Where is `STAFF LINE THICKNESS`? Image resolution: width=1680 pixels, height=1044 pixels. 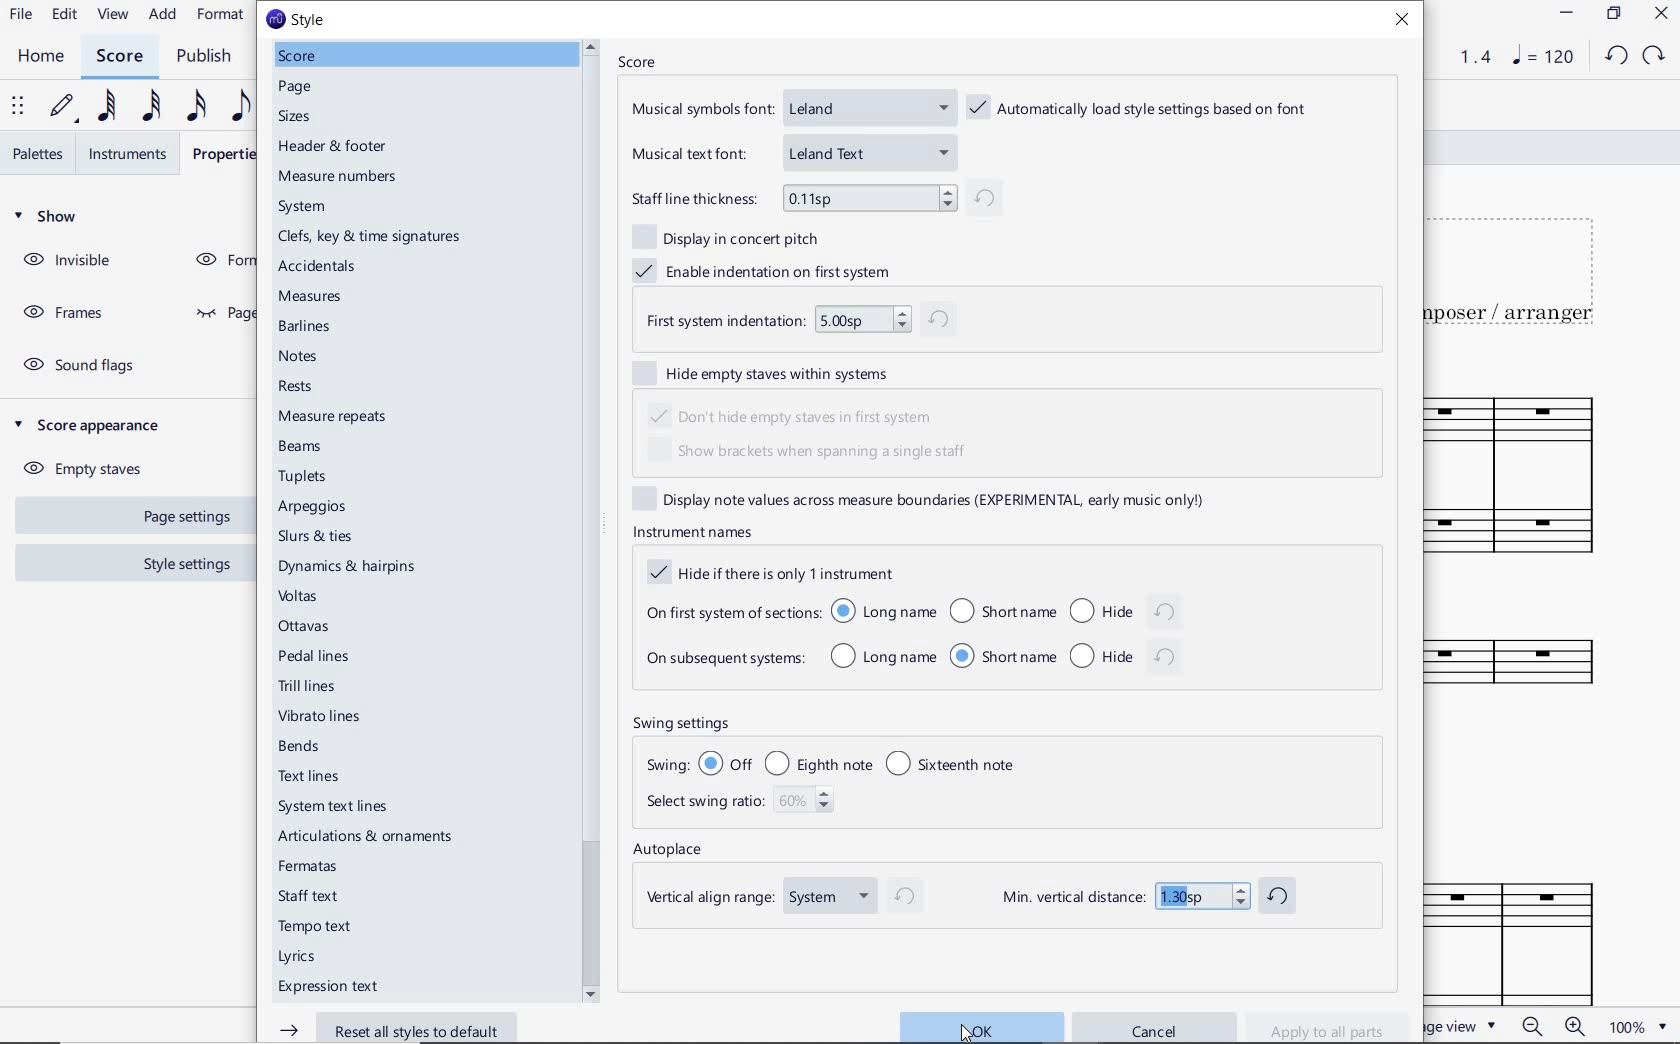
STAFF LINE THICKNESS is located at coordinates (813, 197).